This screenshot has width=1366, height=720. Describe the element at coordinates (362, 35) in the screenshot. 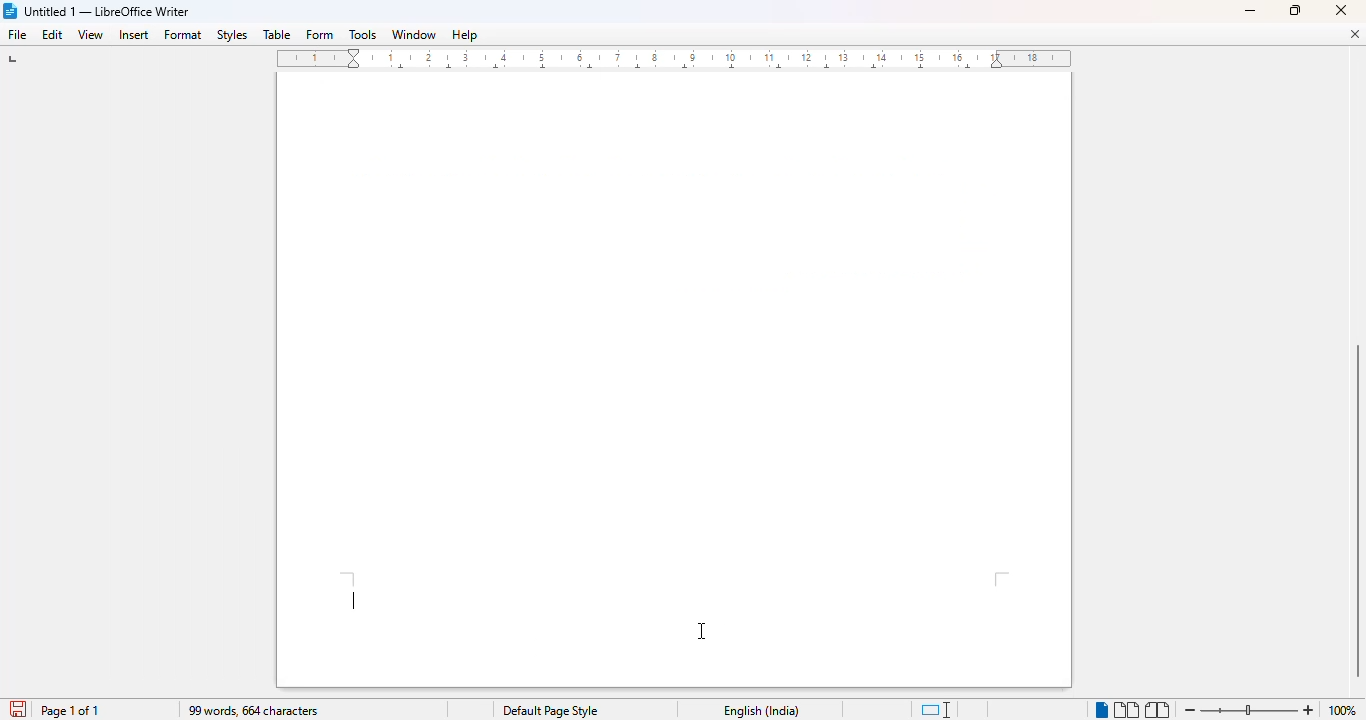

I see `tools` at that location.